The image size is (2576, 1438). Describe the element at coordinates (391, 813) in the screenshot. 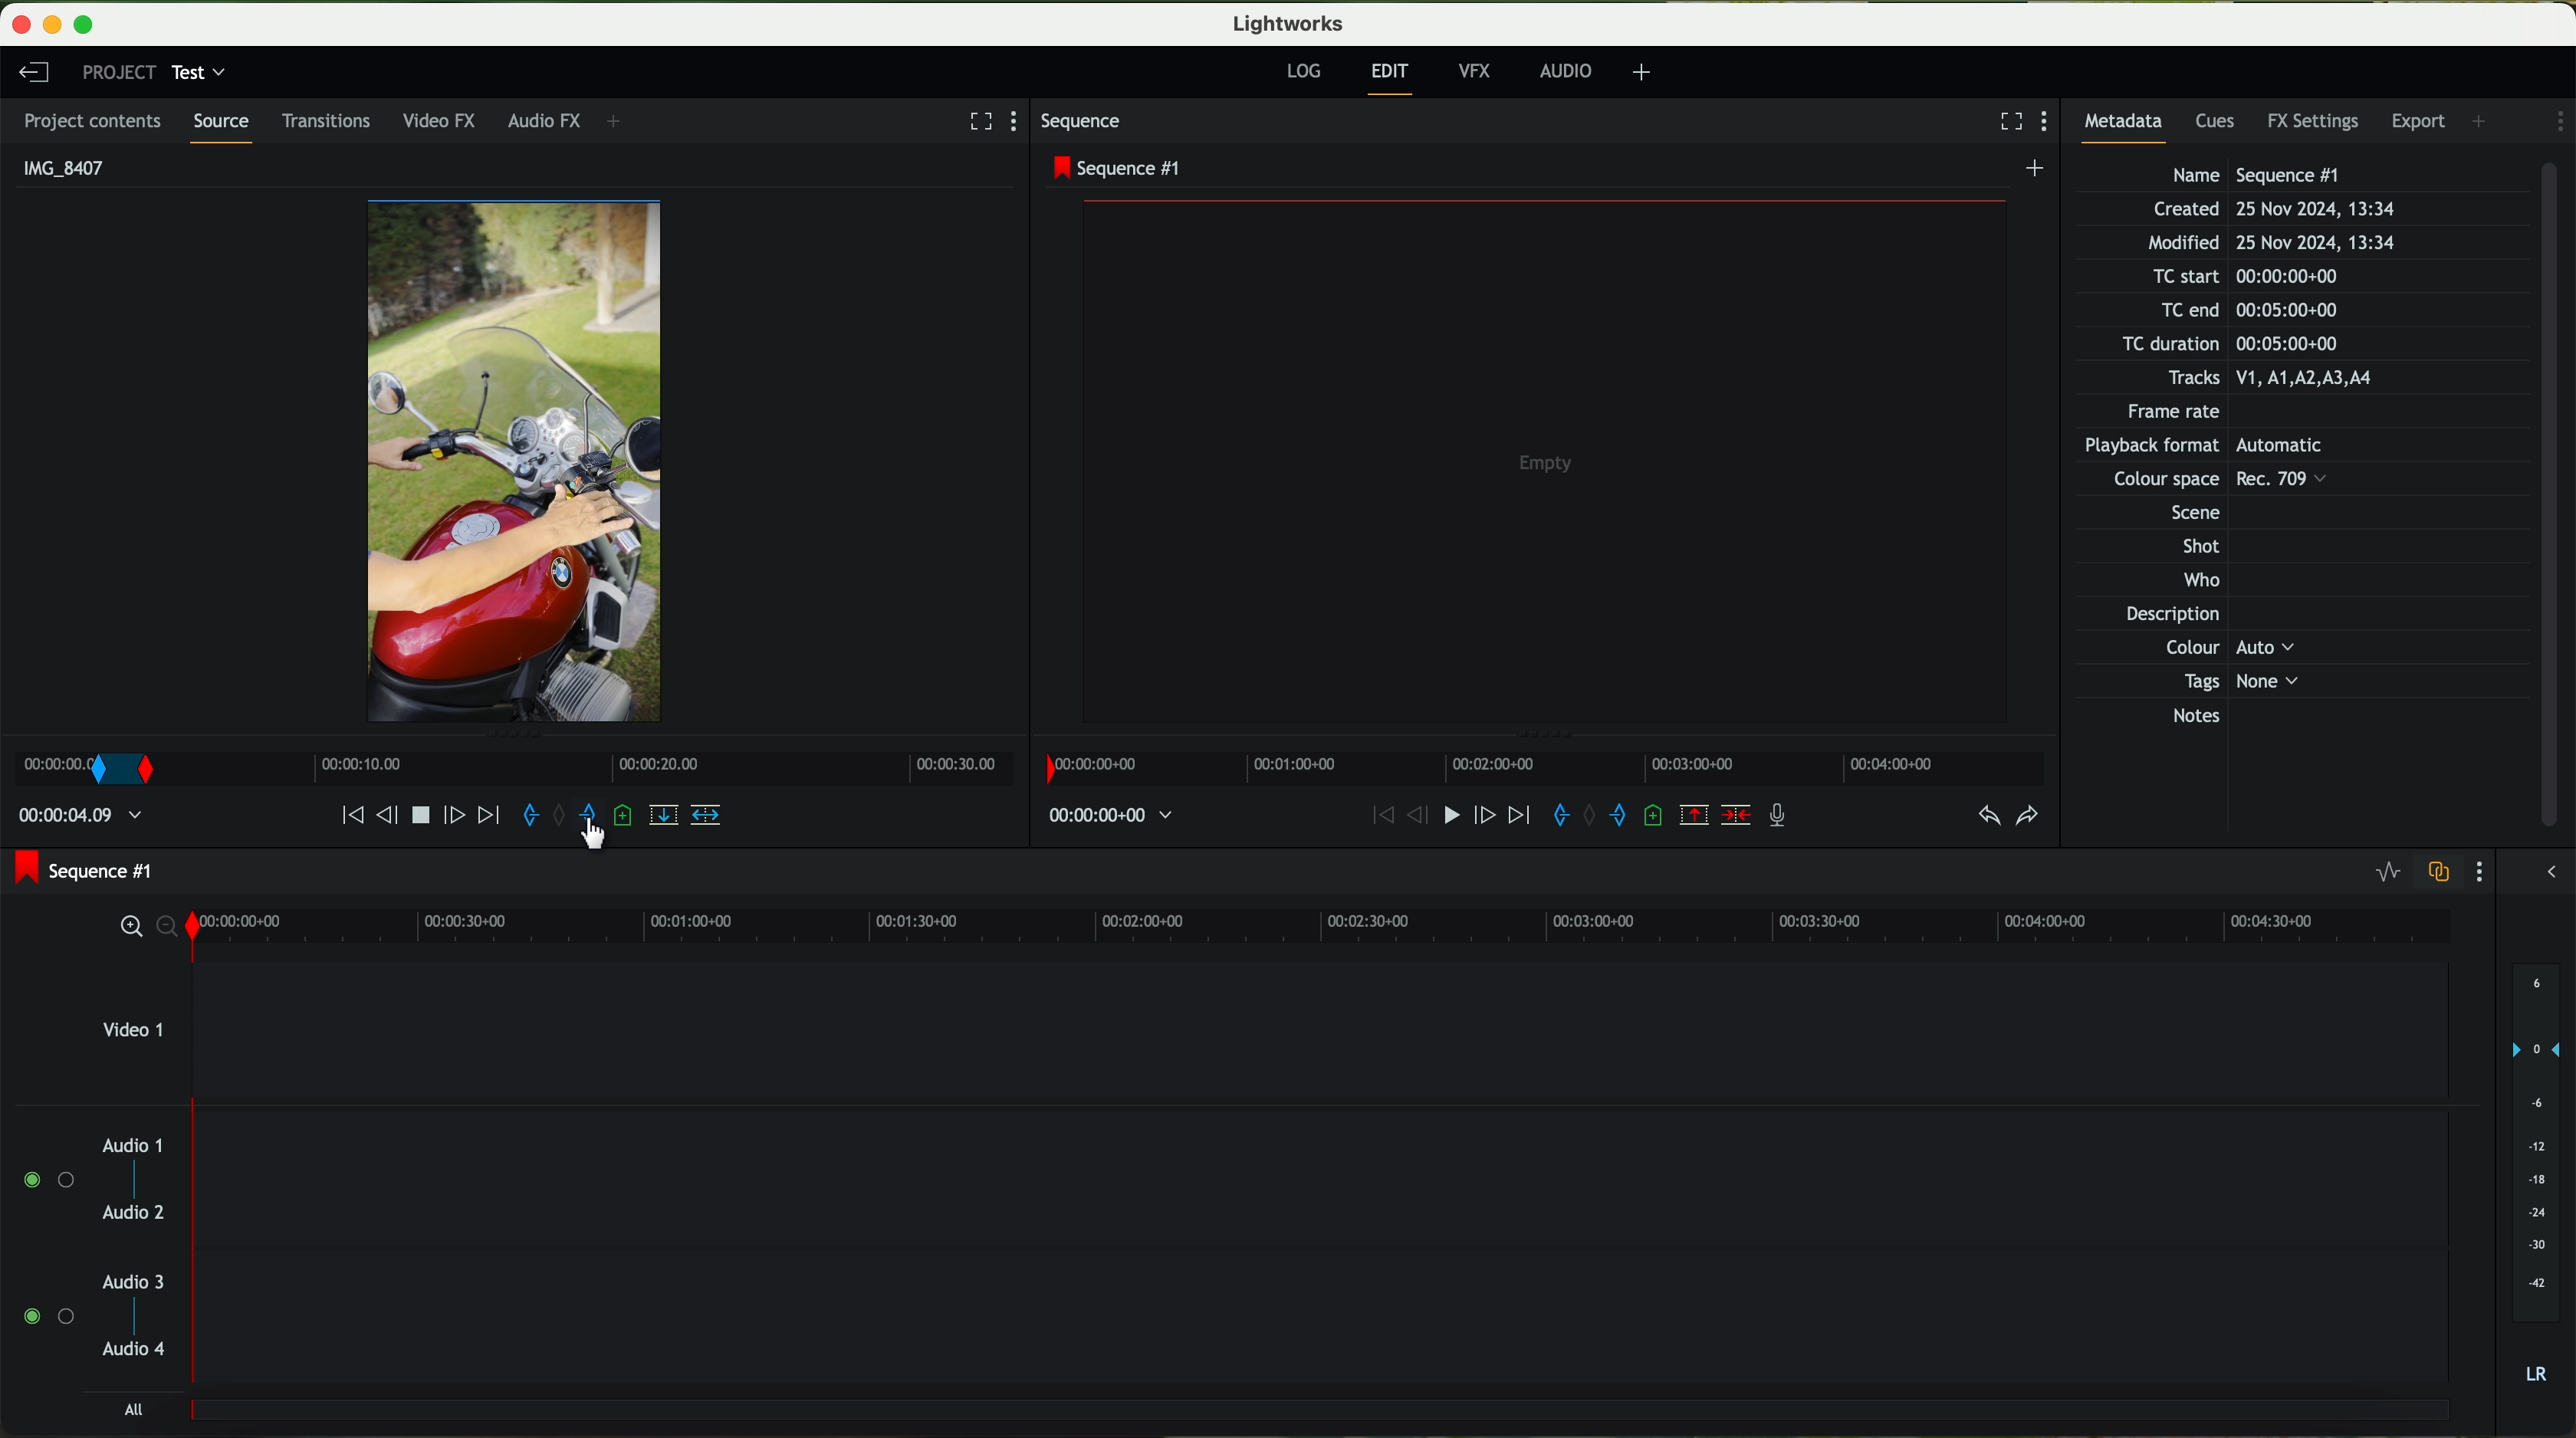

I see `nudge one frame back` at that location.